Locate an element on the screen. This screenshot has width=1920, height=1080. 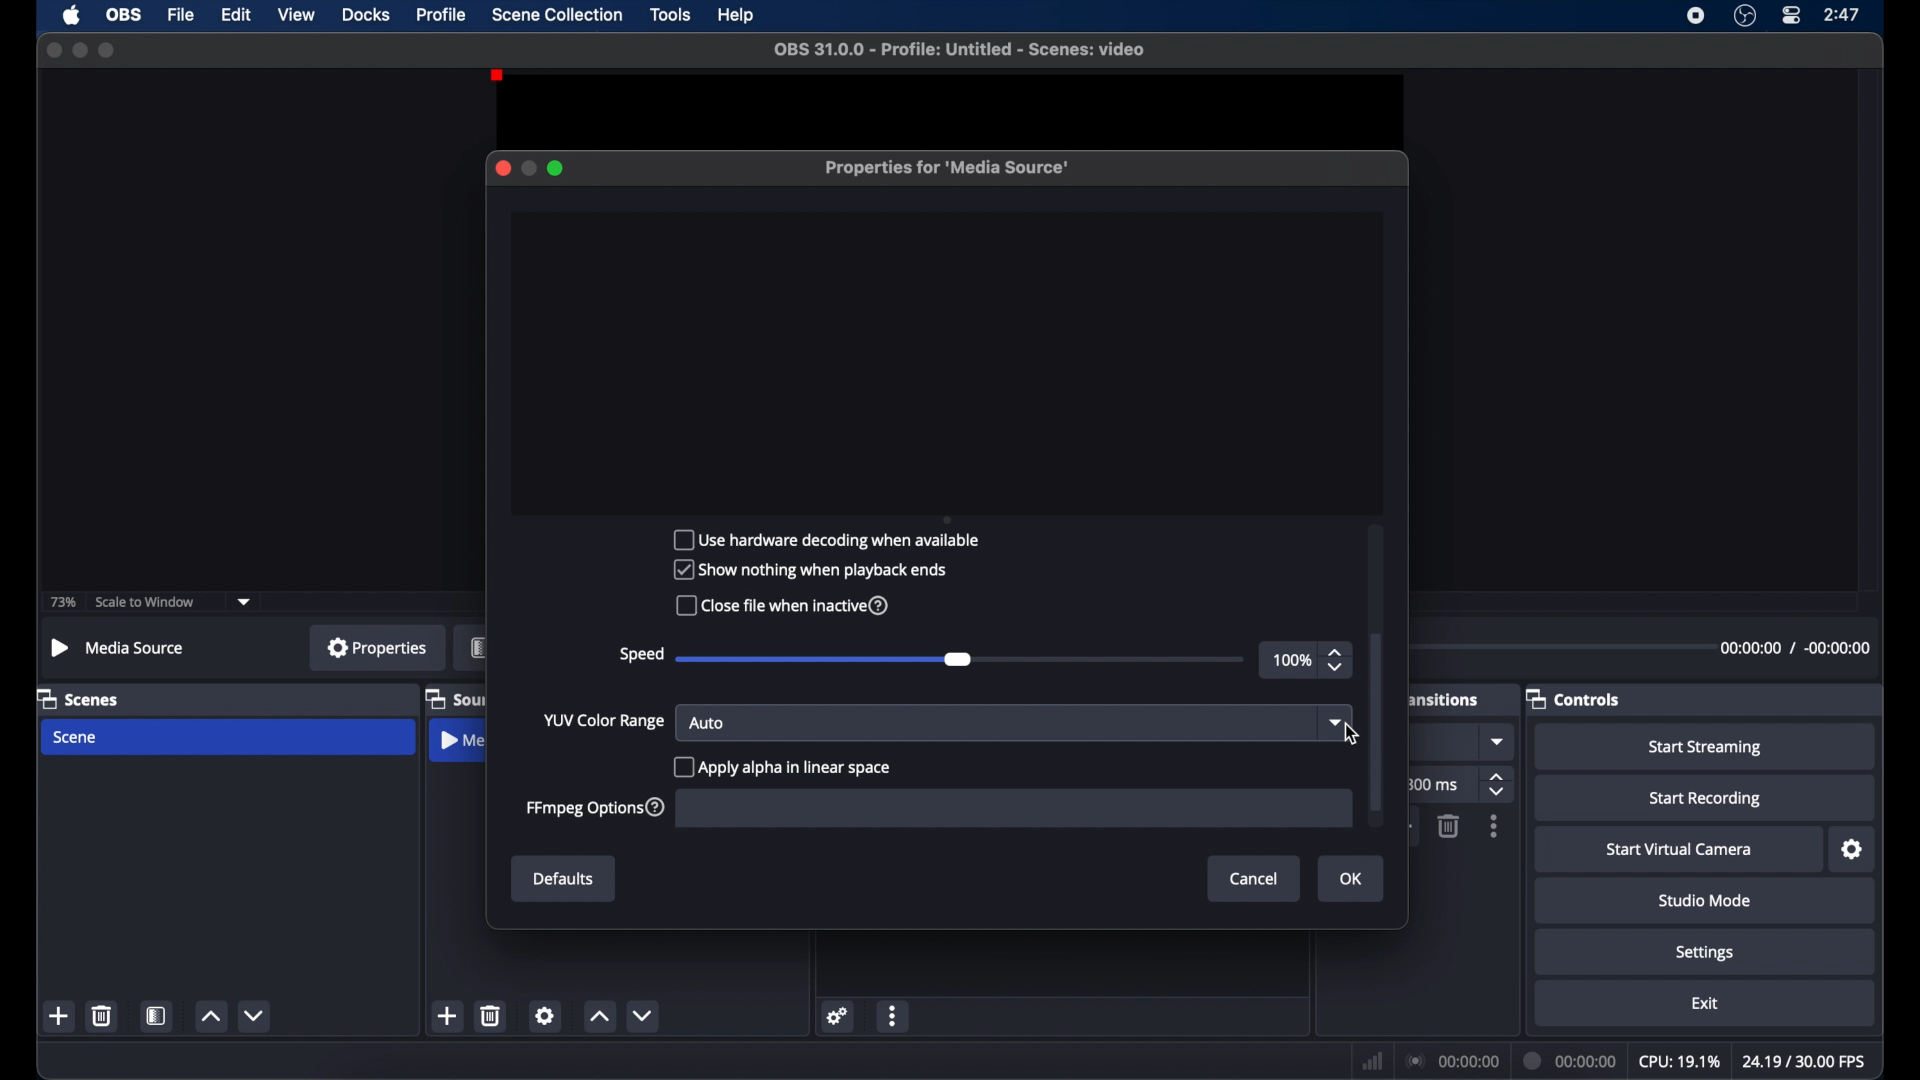
Use hardware decoding when available is located at coordinates (832, 539).